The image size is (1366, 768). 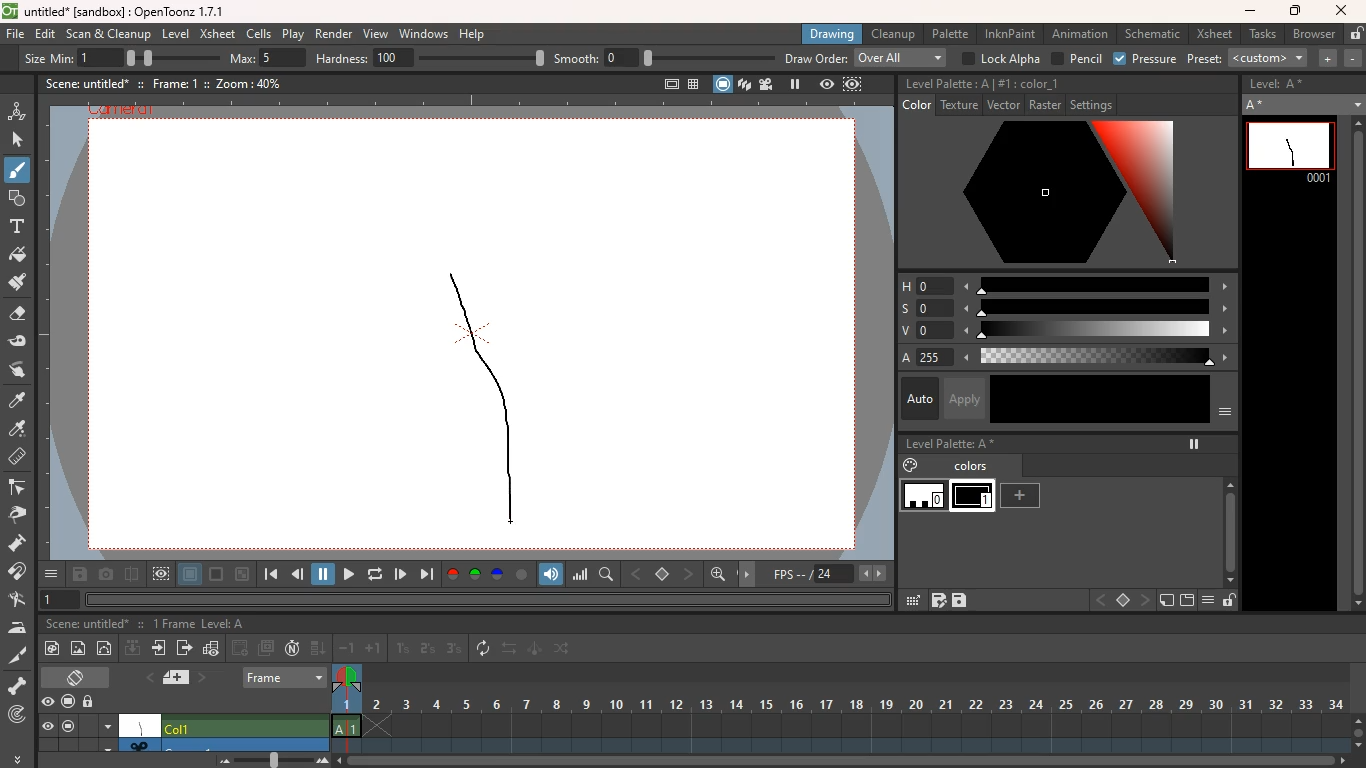 What do you see at coordinates (892, 34) in the screenshot?
I see `cleanup` at bounding box center [892, 34].